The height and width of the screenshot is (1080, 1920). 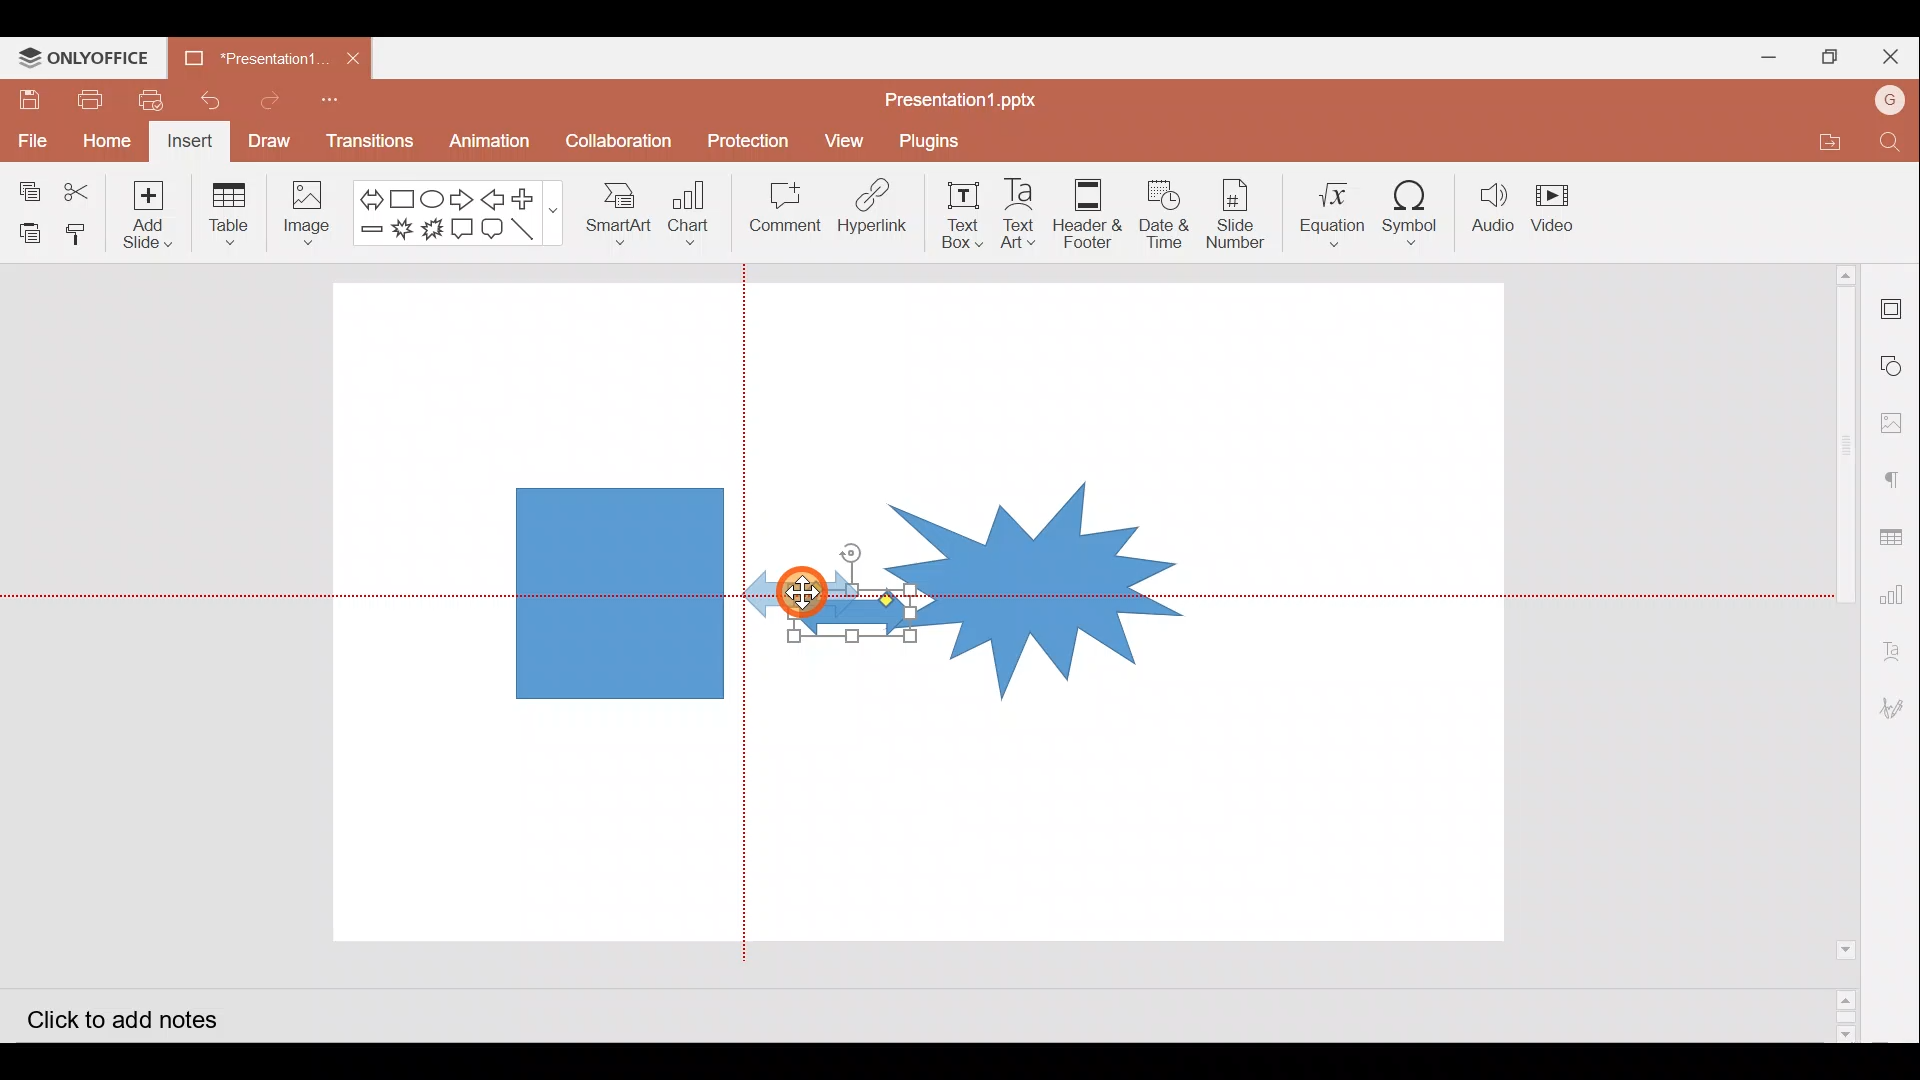 What do you see at coordinates (532, 196) in the screenshot?
I see `Plus` at bounding box center [532, 196].